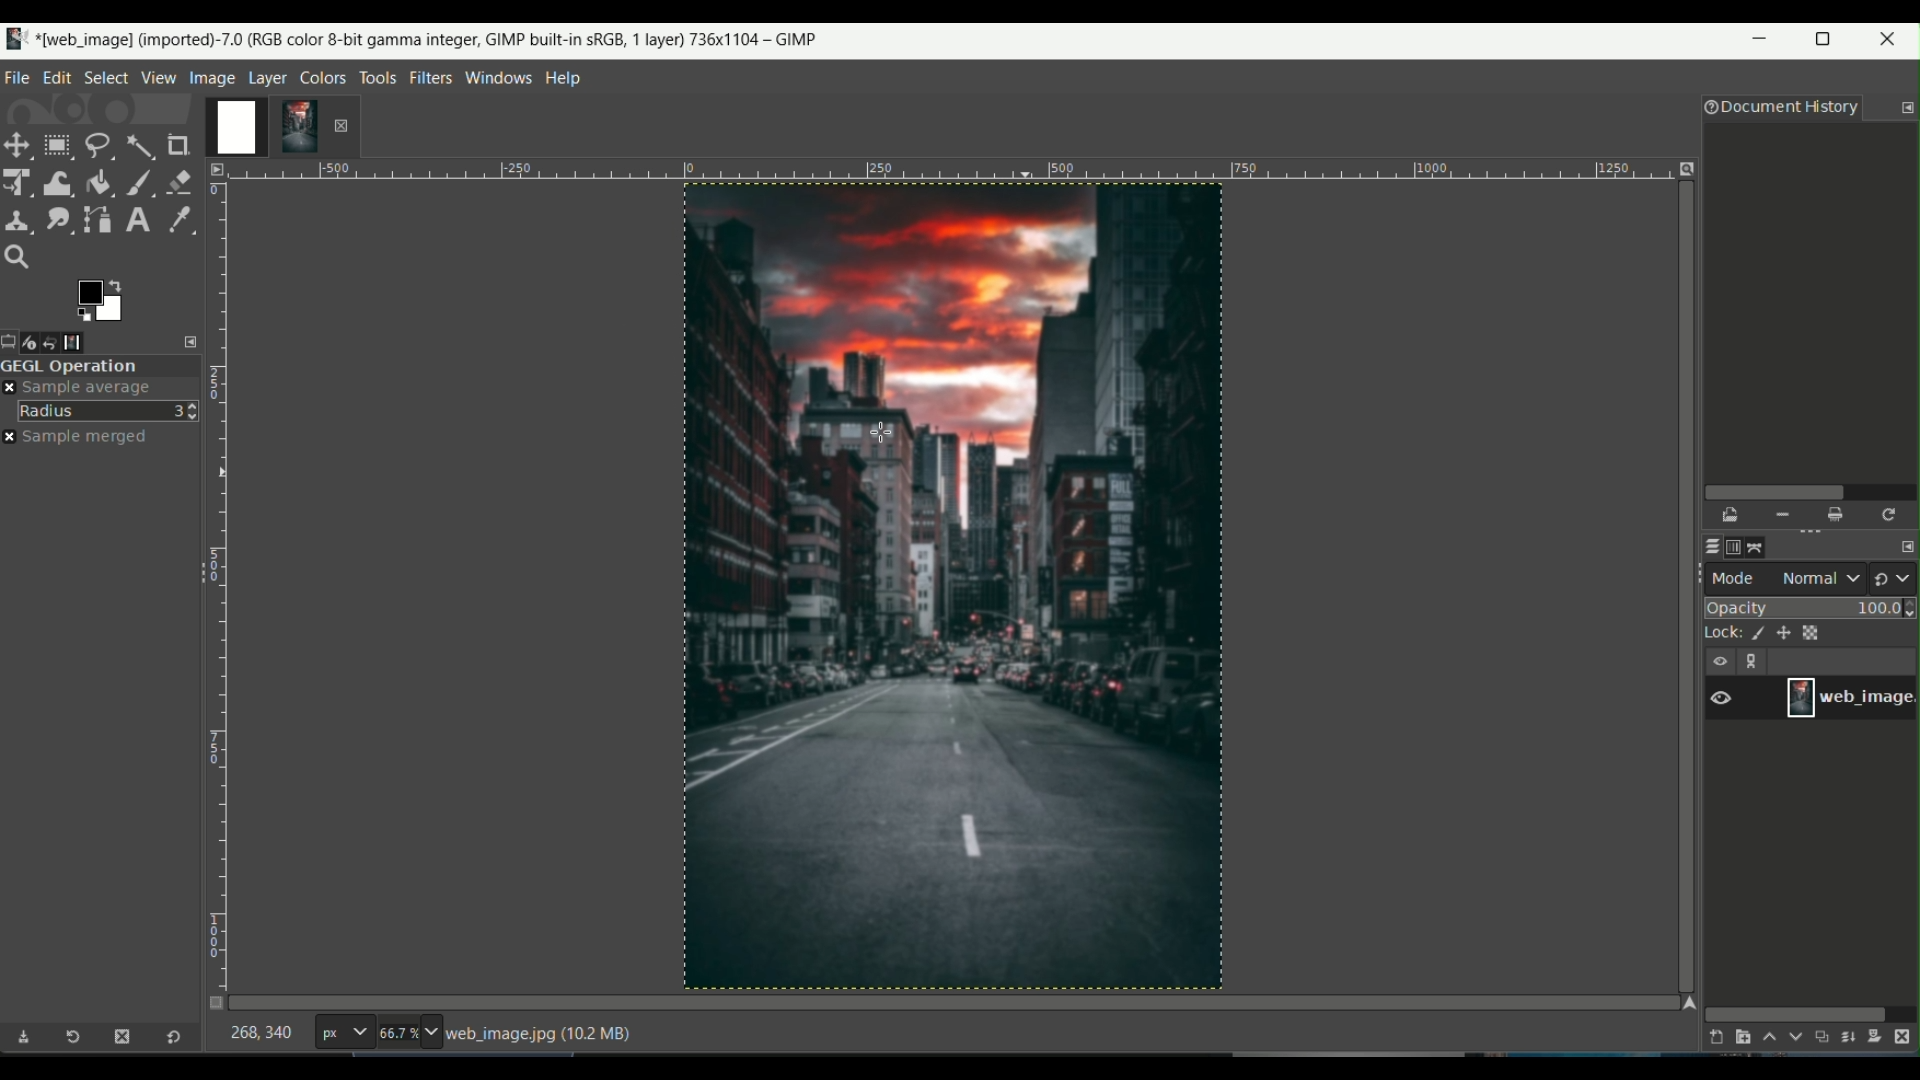  What do you see at coordinates (1756, 663) in the screenshot?
I see `options` at bounding box center [1756, 663].